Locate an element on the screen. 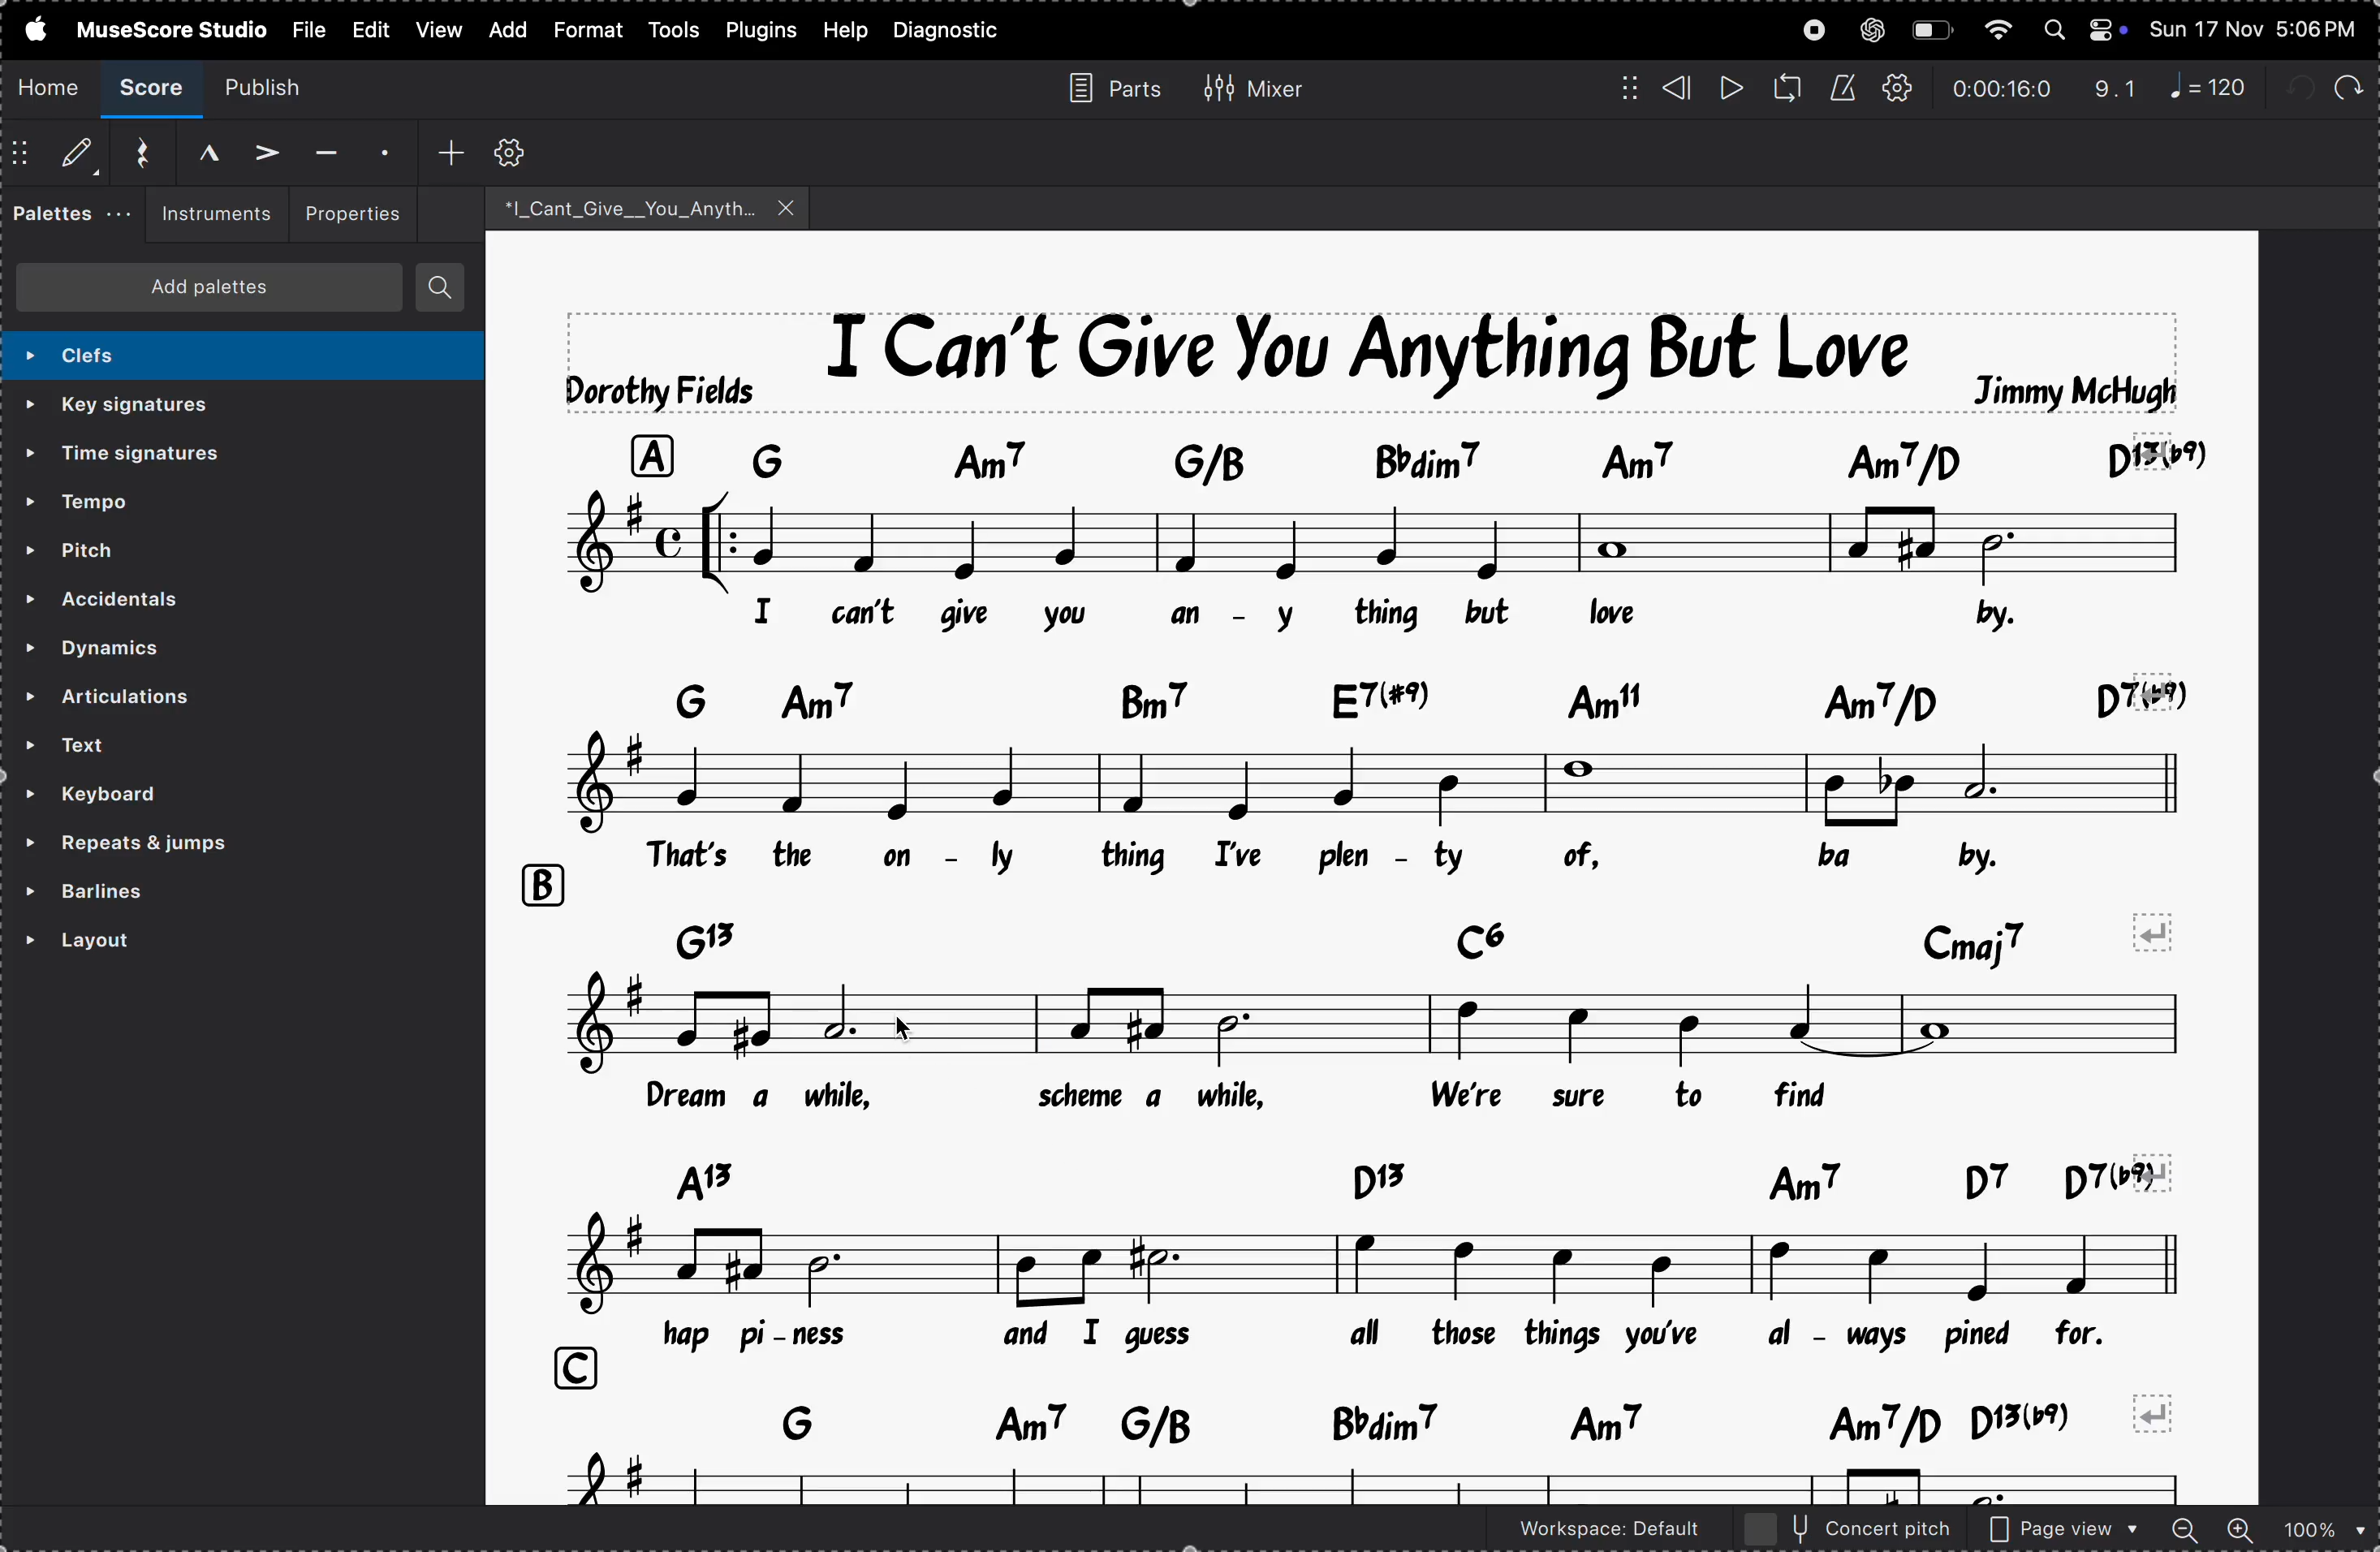 This screenshot has width=2380, height=1552. parts is located at coordinates (1106, 86).